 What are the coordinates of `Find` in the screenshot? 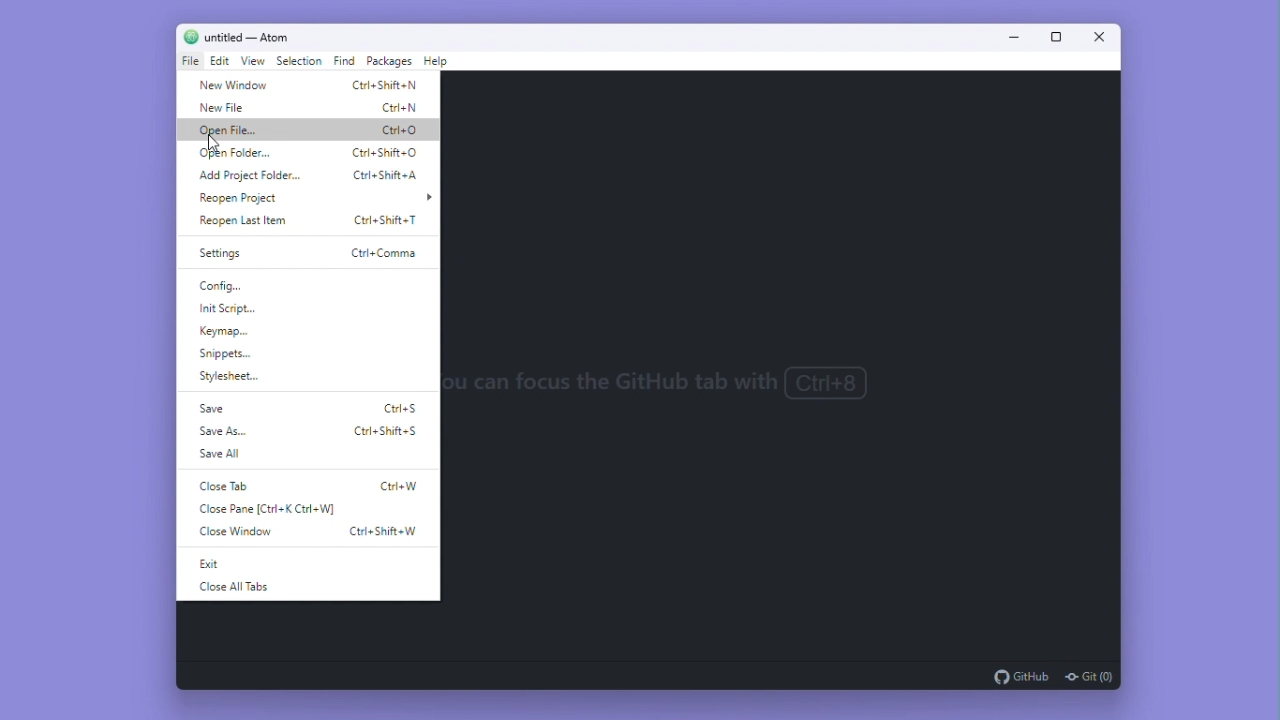 It's located at (344, 63).